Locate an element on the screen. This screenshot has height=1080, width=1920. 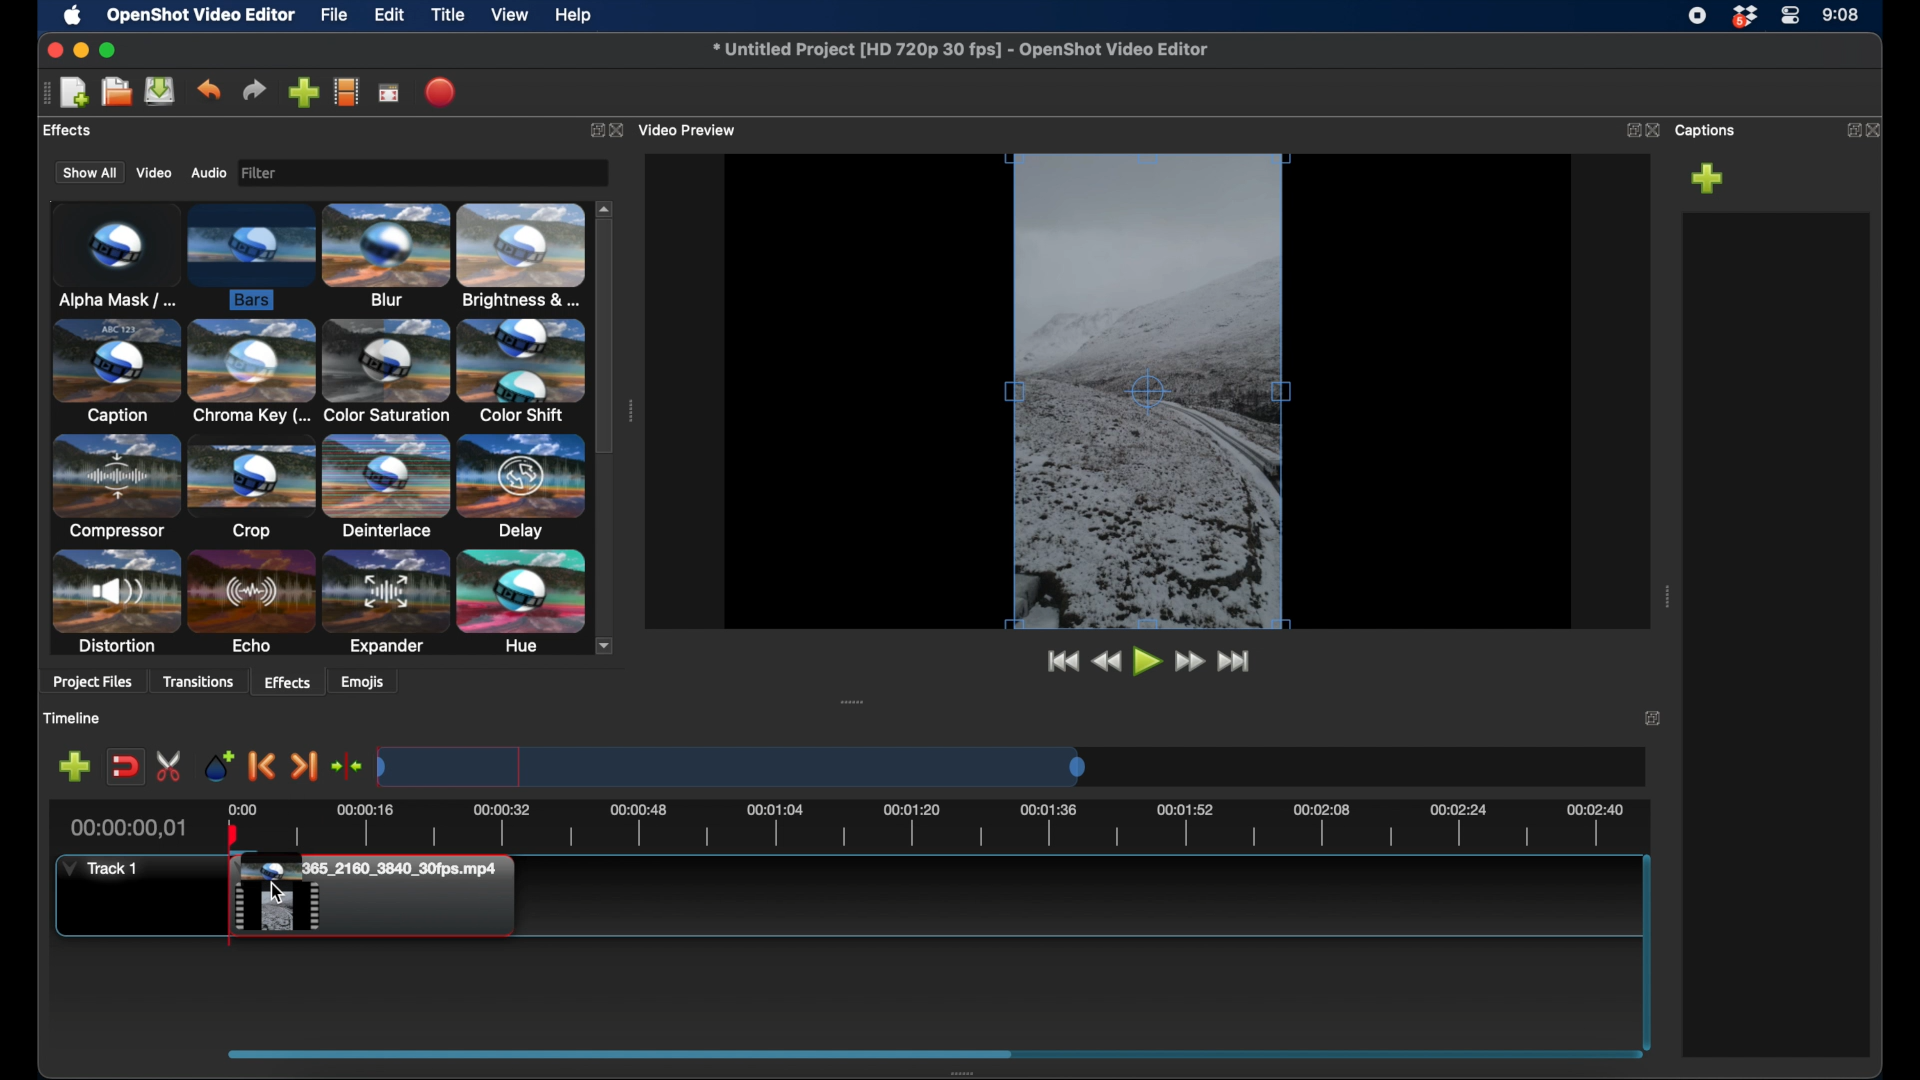
echo is located at coordinates (252, 602).